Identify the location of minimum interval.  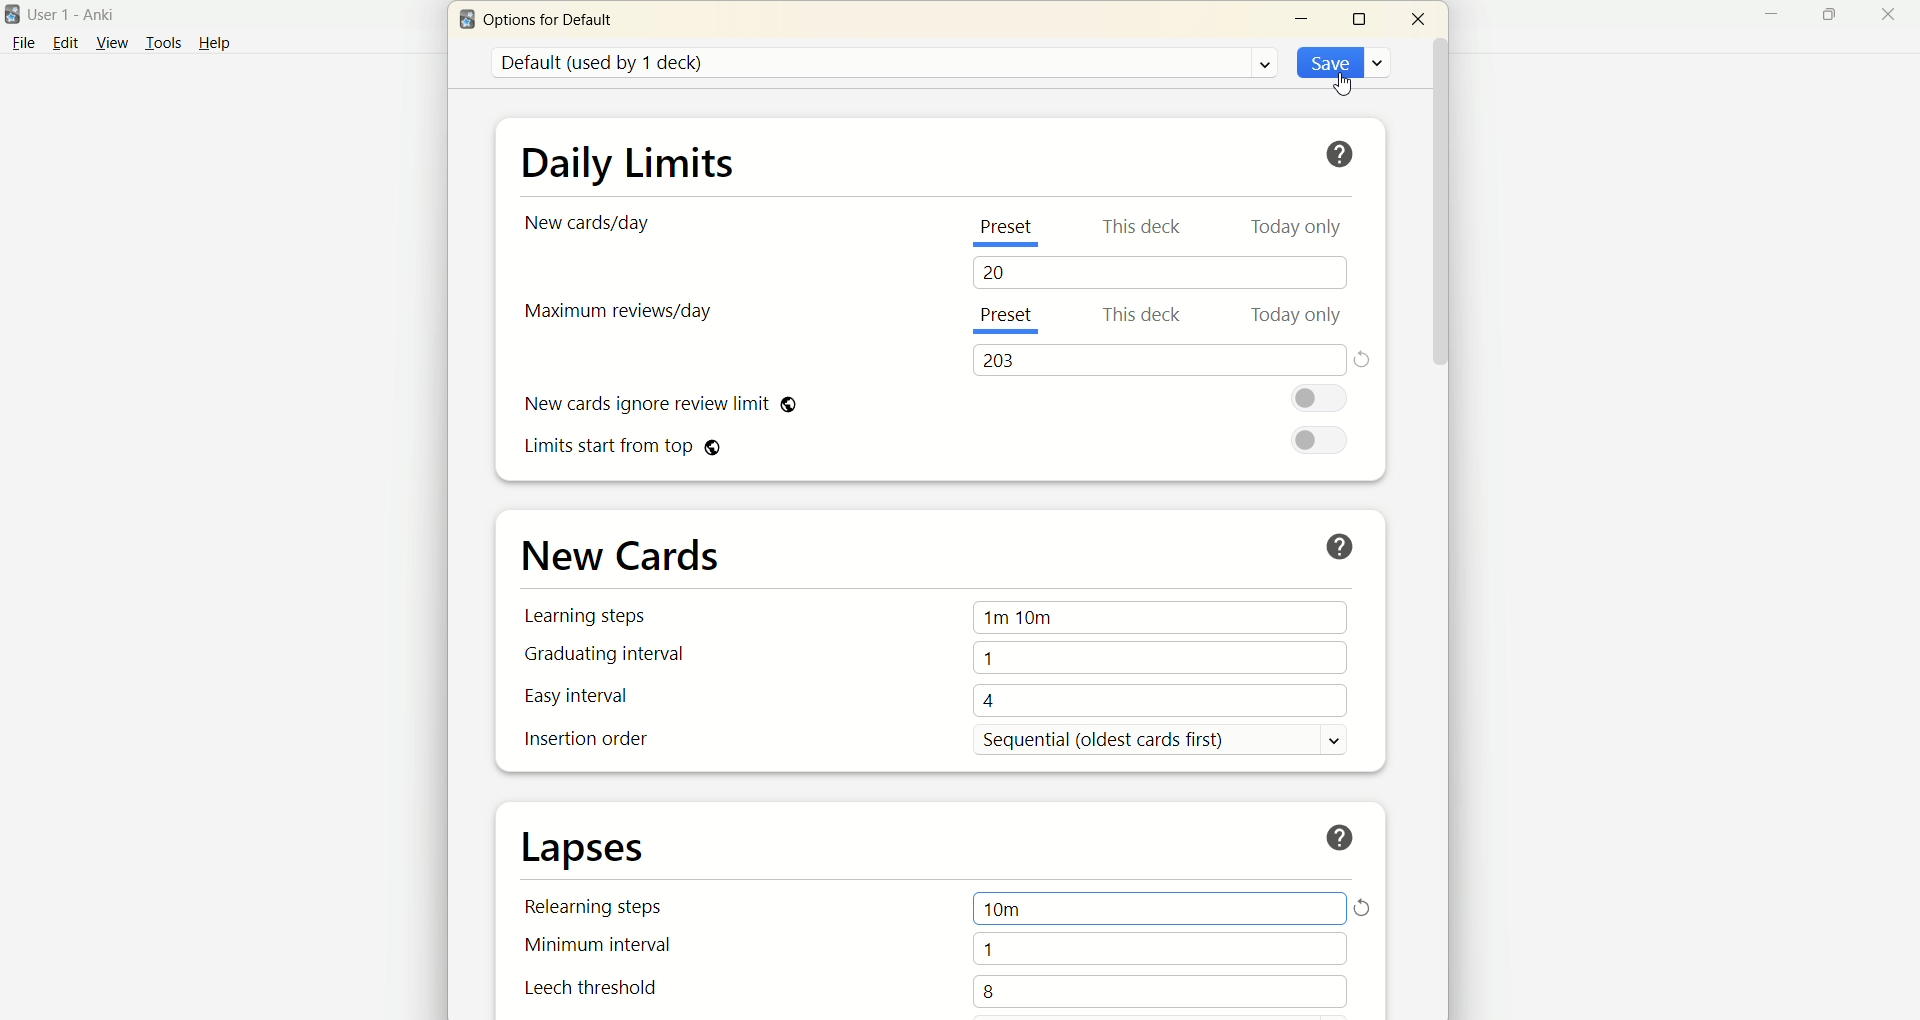
(604, 950).